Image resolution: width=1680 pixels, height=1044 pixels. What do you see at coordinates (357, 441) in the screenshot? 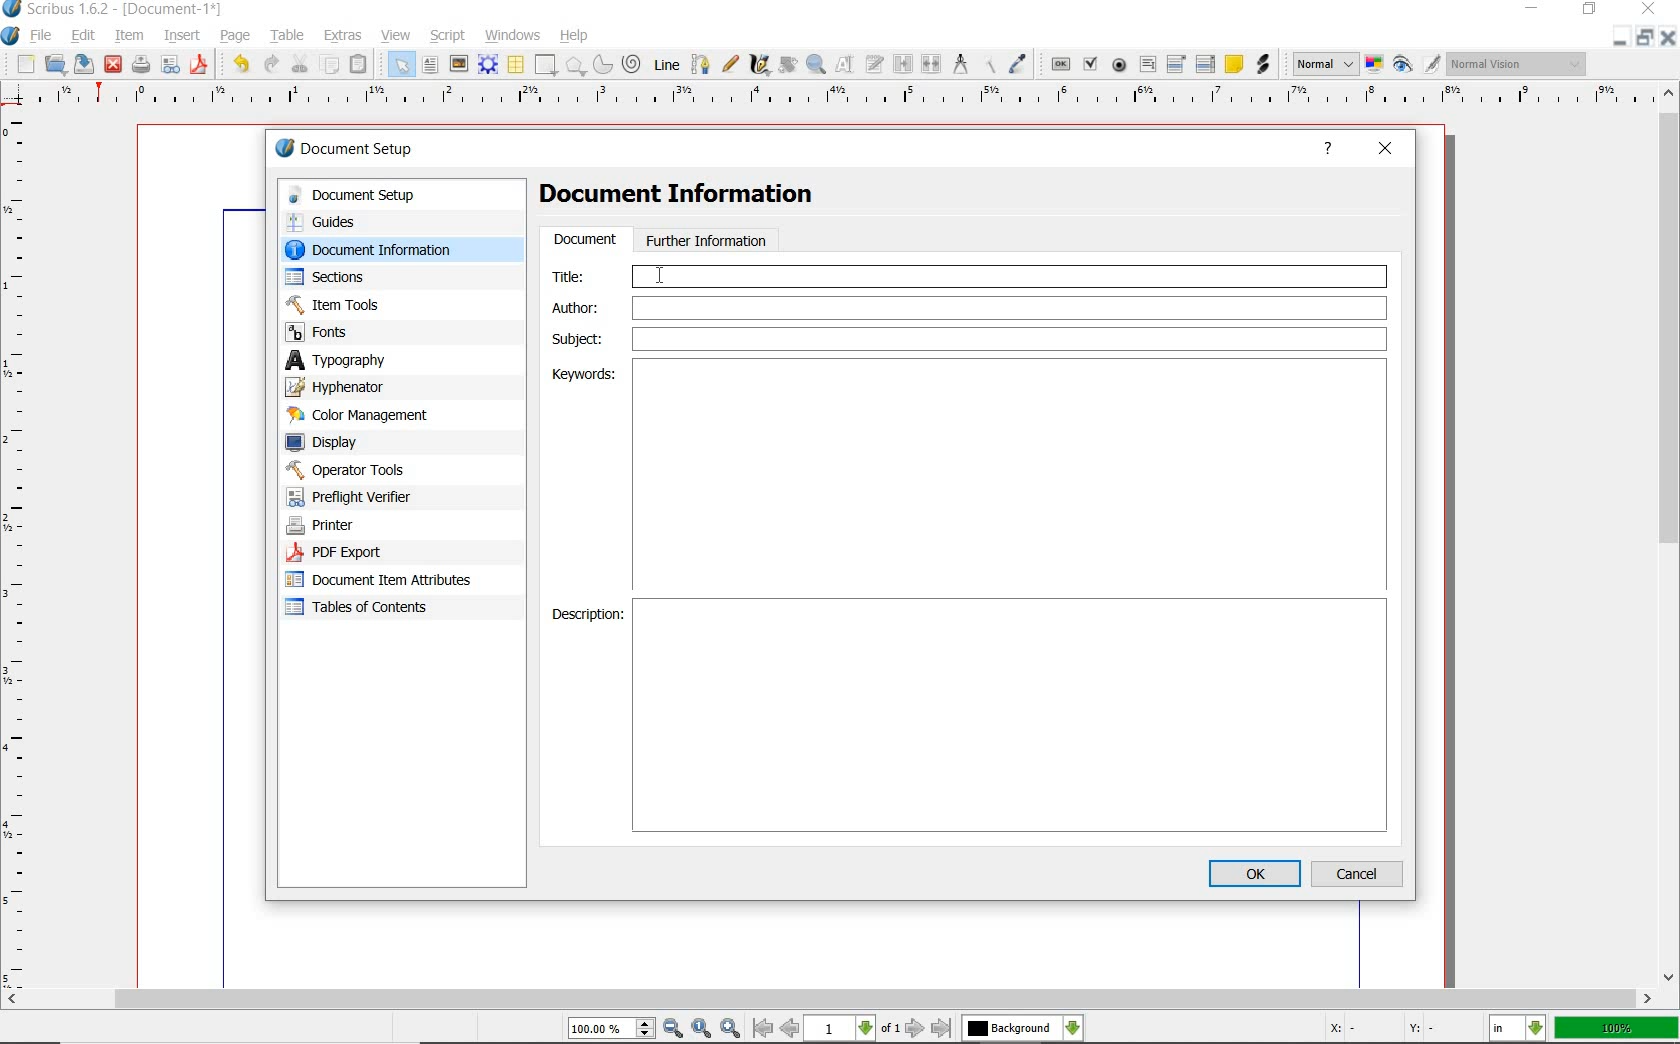
I see `display` at bounding box center [357, 441].